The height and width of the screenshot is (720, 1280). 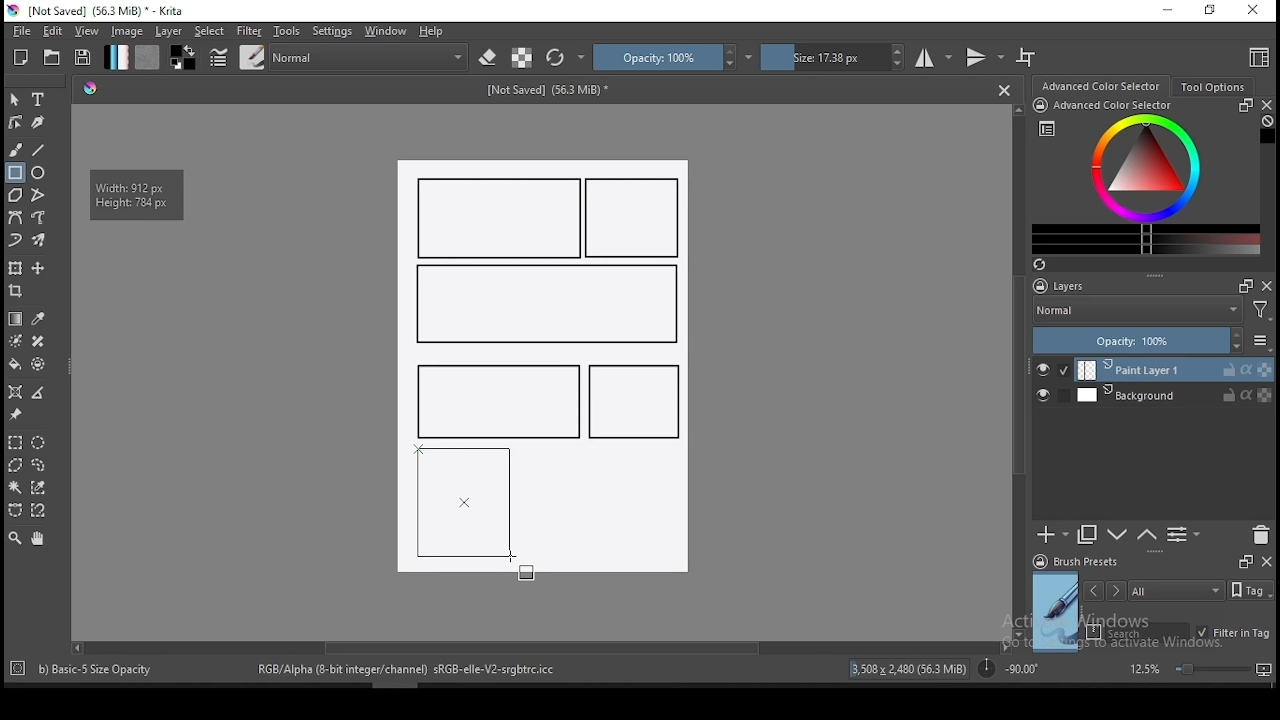 I want to click on help, so click(x=435, y=32).